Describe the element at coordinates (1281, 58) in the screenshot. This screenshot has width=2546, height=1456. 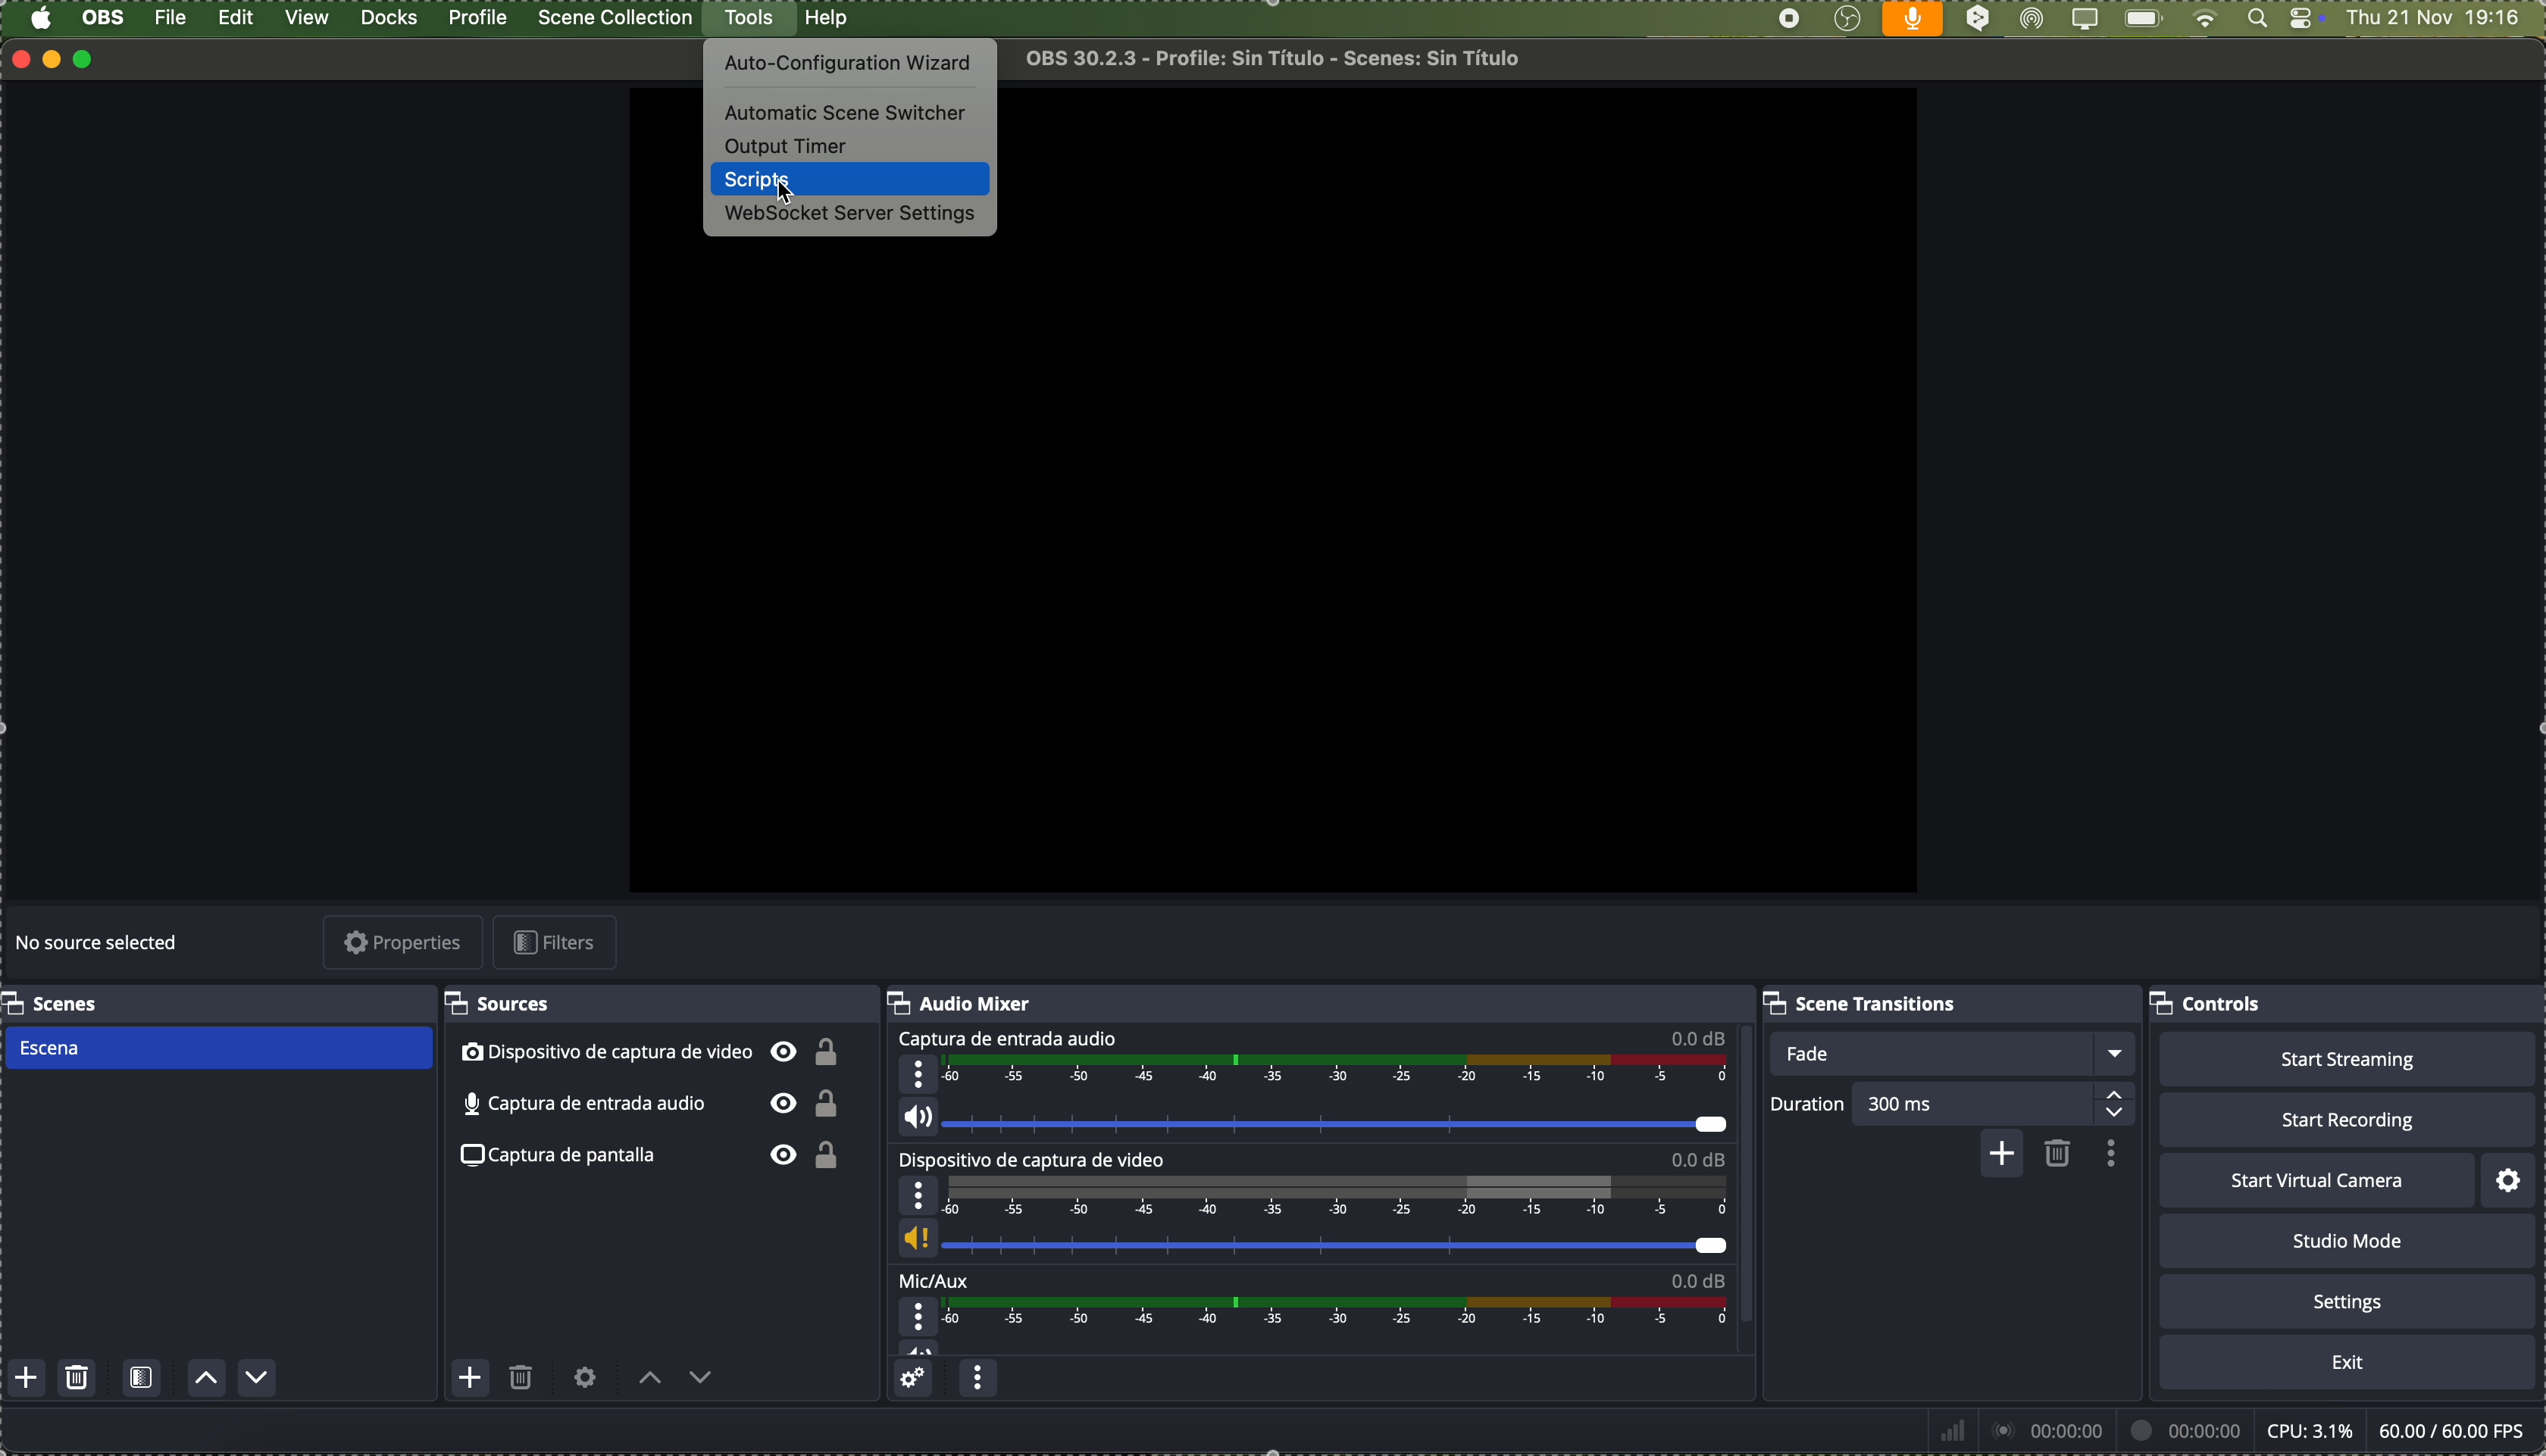
I see `file name` at that location.